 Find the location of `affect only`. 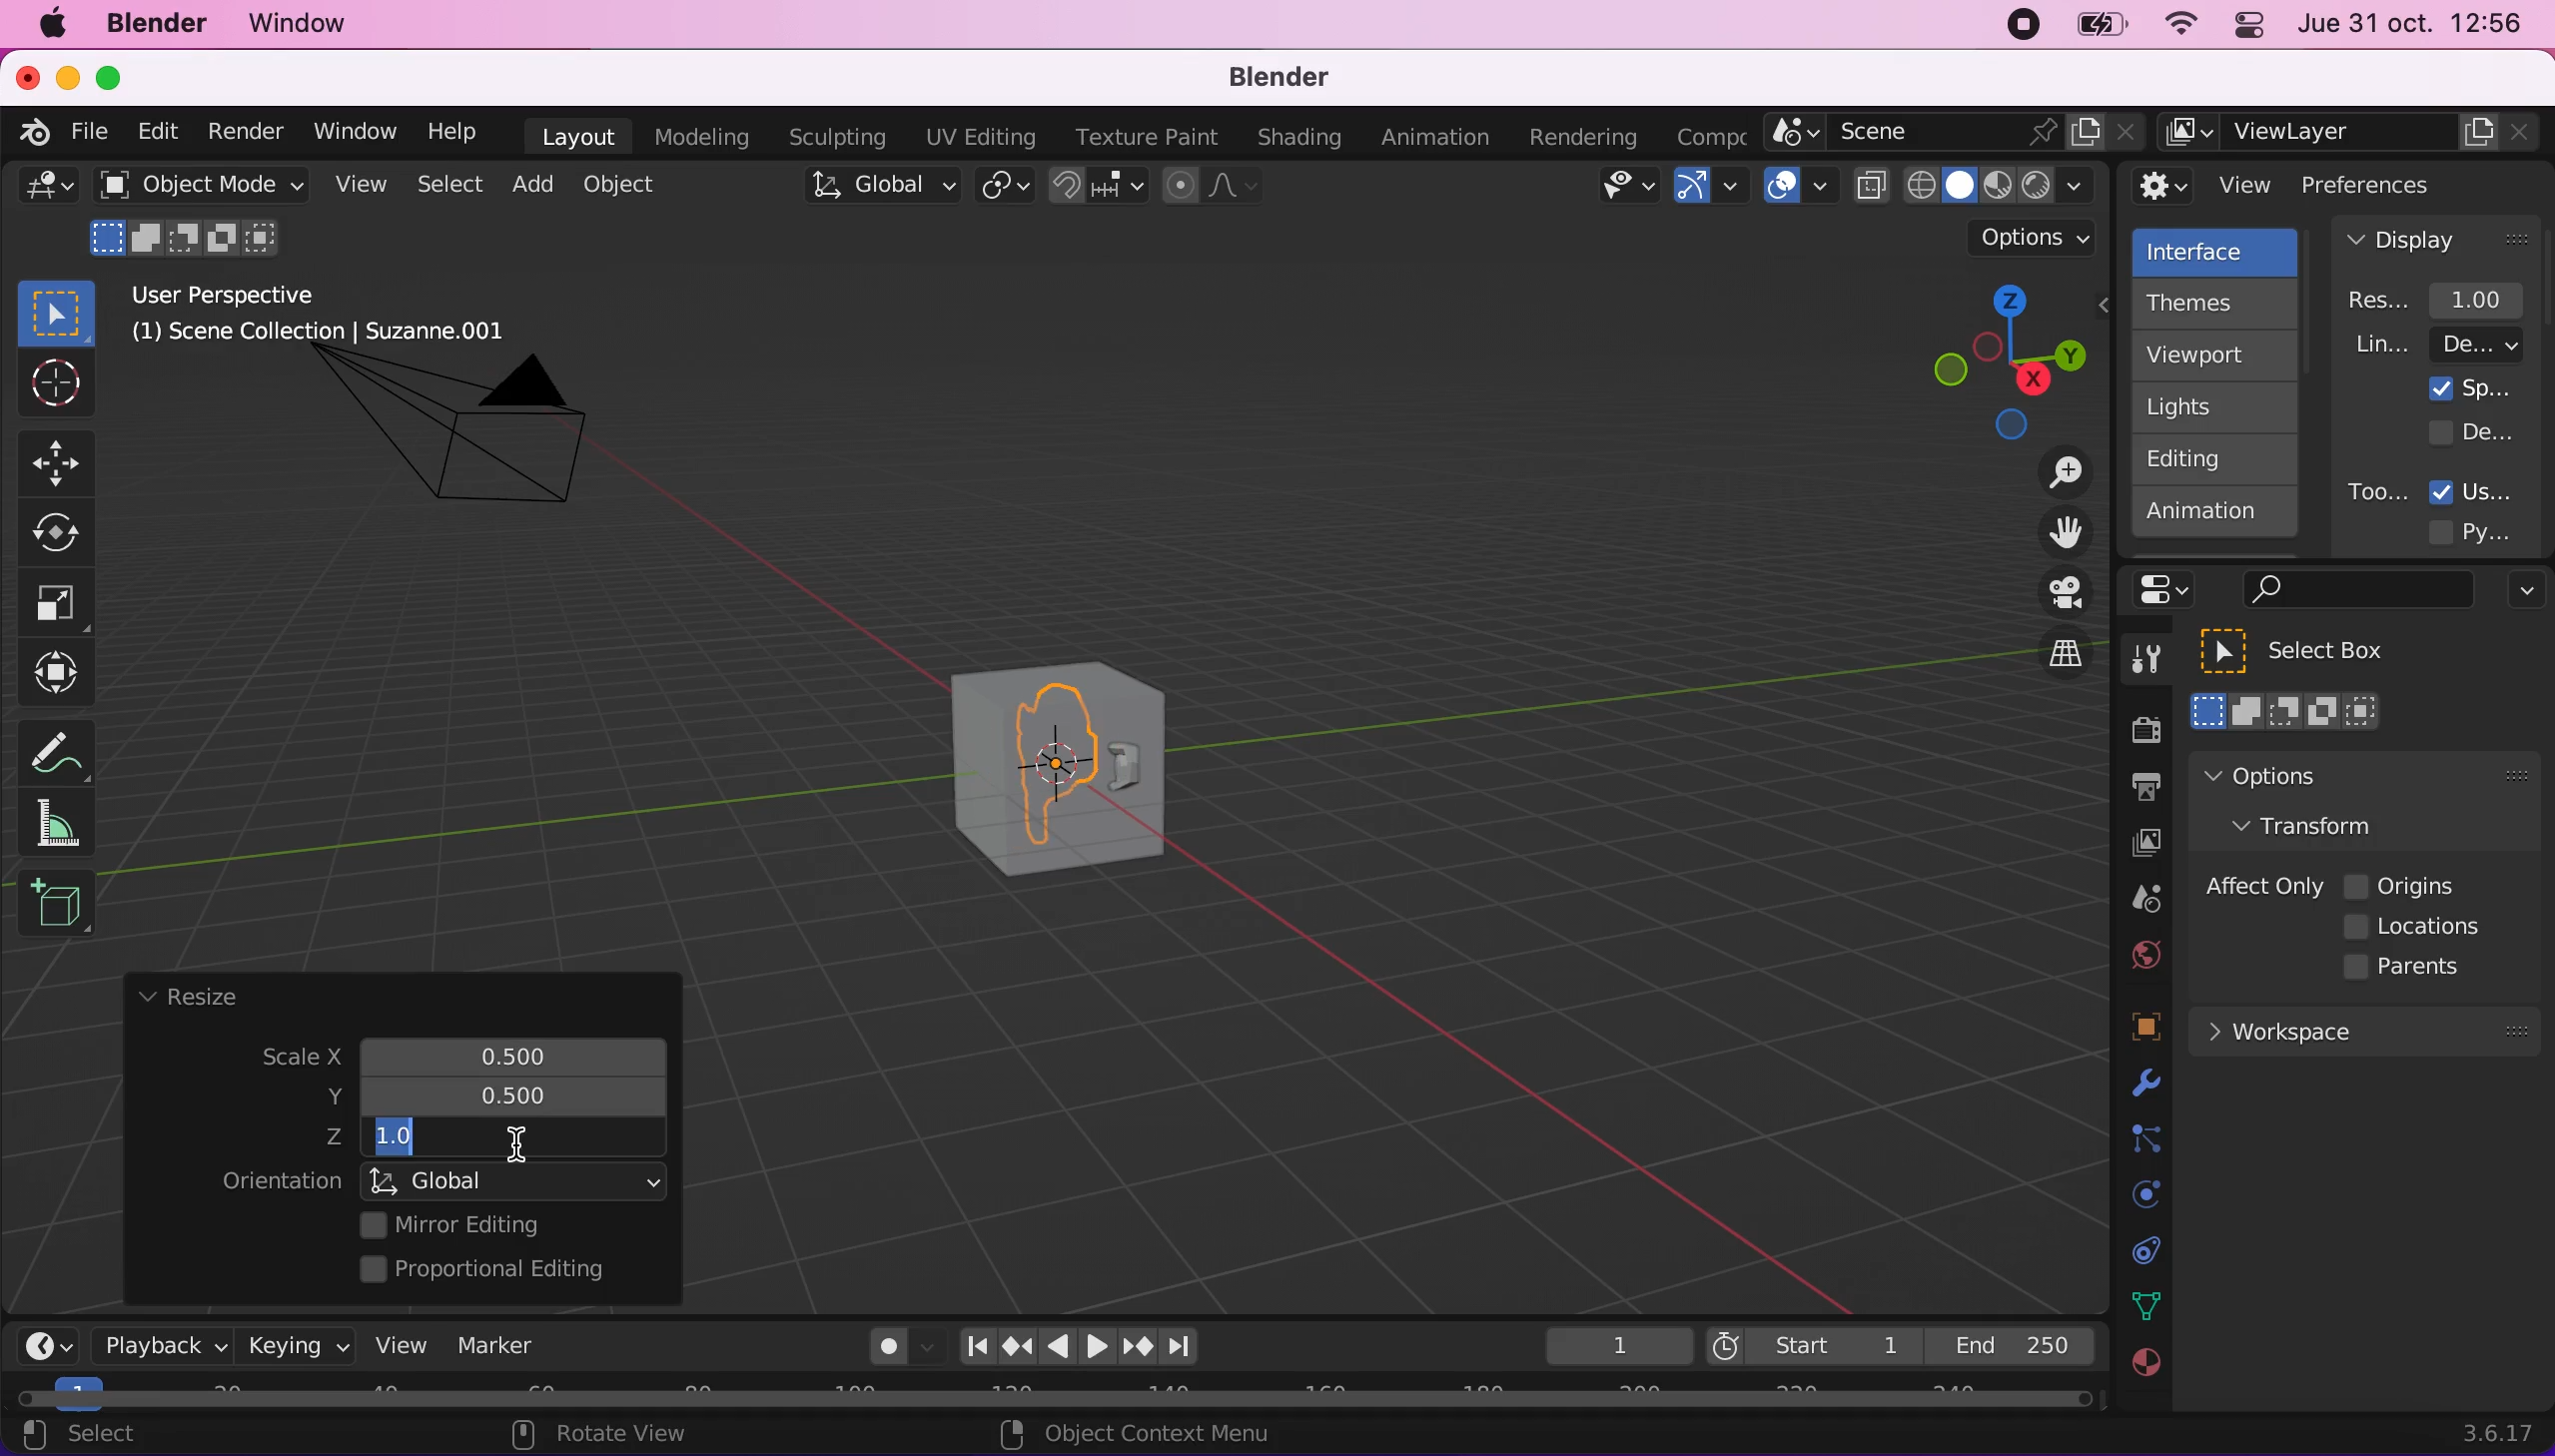

affect only is located at coordinates (2260, 886).